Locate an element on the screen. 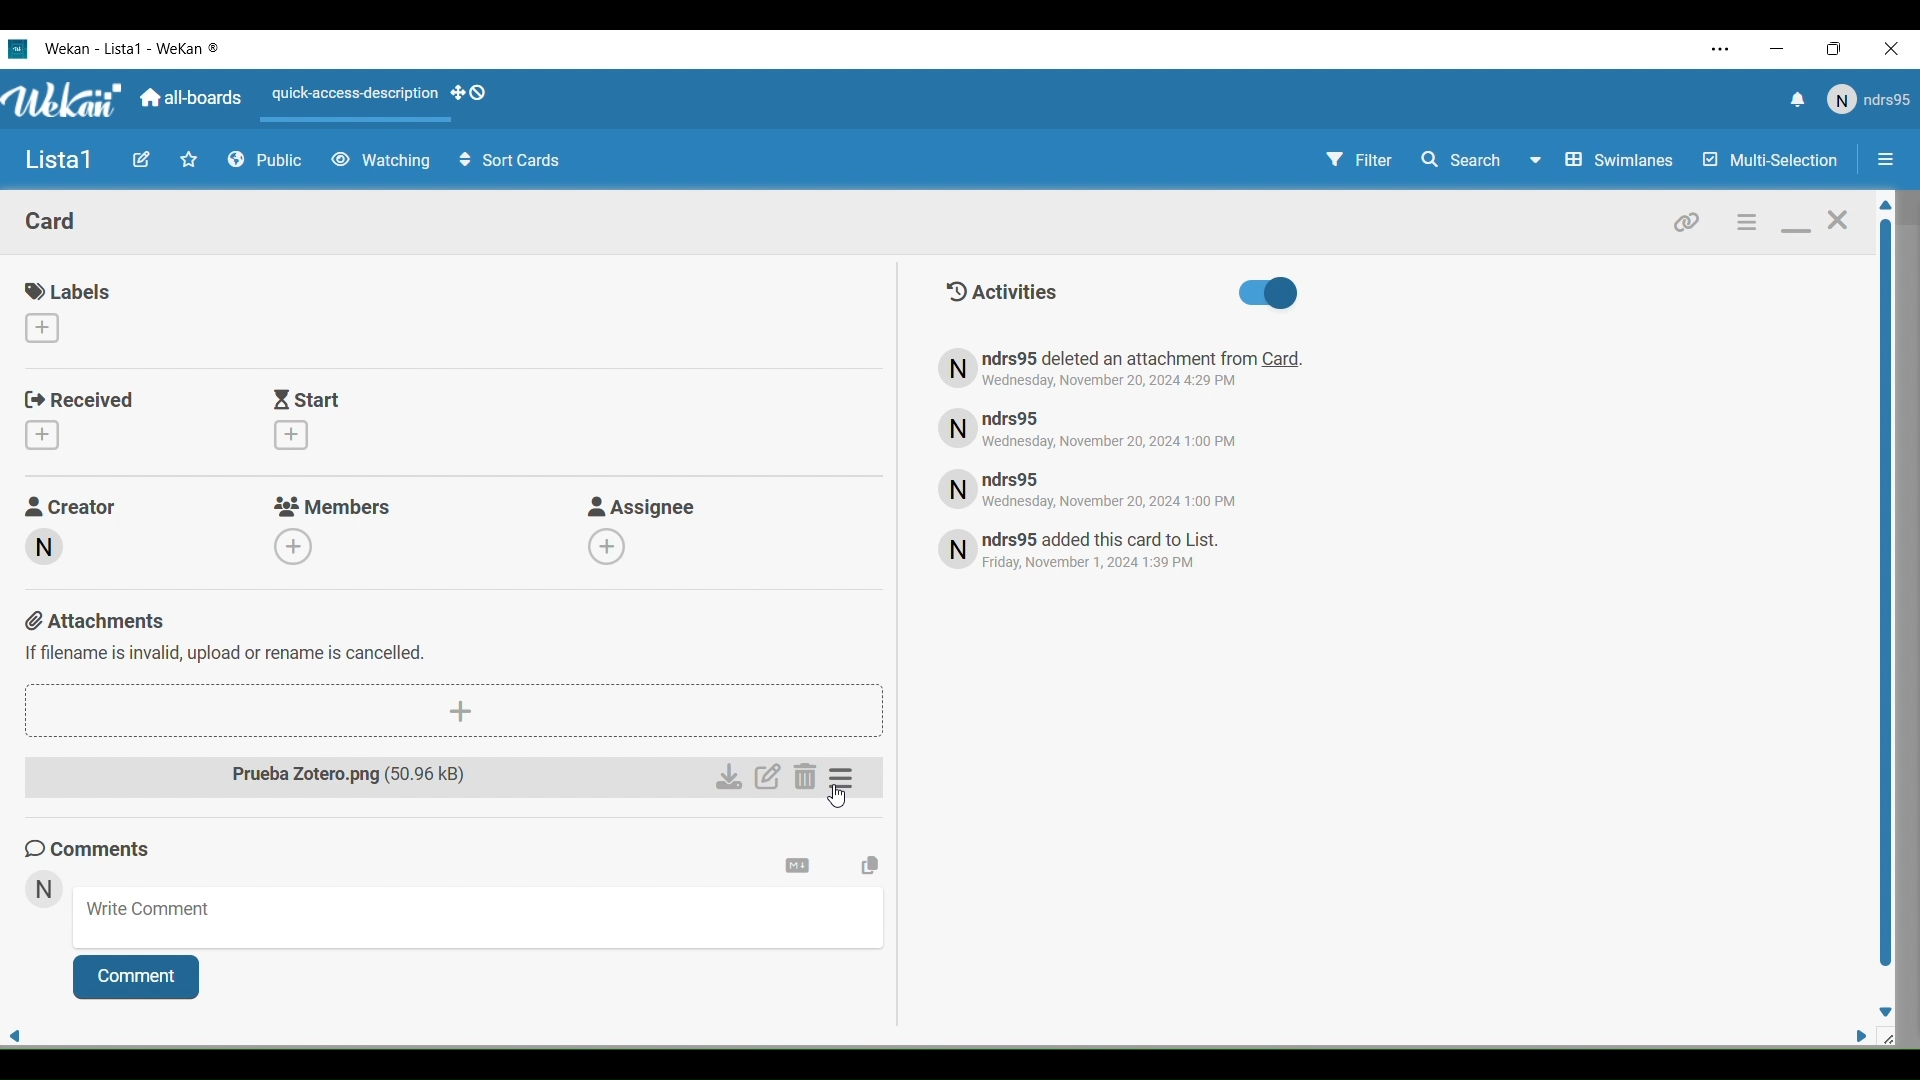 The width and height of the screenshot is (1920, 1080). Favorites is located at coordinates (189, 160).